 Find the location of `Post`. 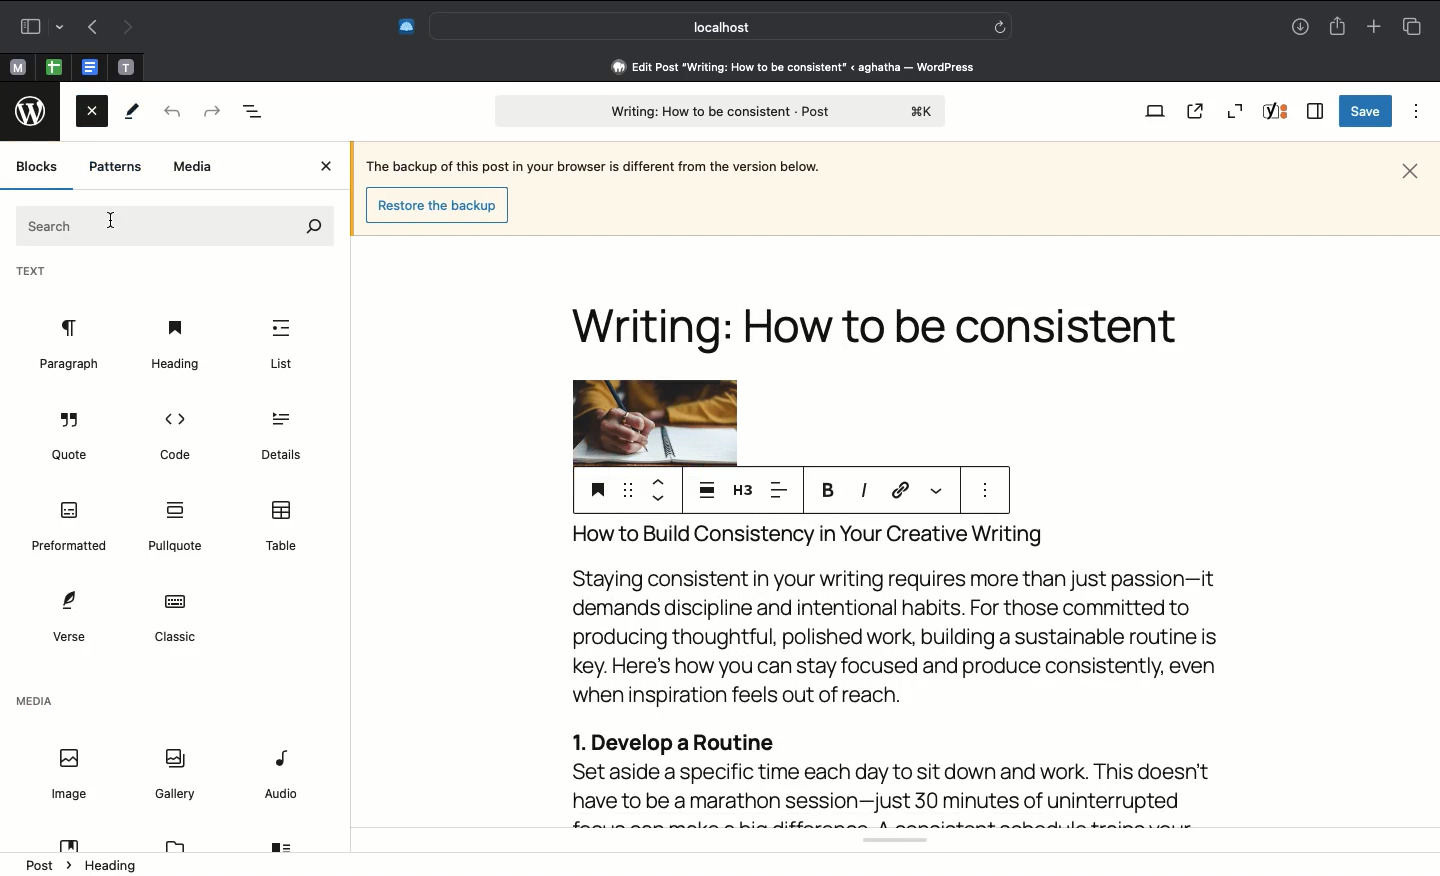

Post is located at coordinates (47, 864).